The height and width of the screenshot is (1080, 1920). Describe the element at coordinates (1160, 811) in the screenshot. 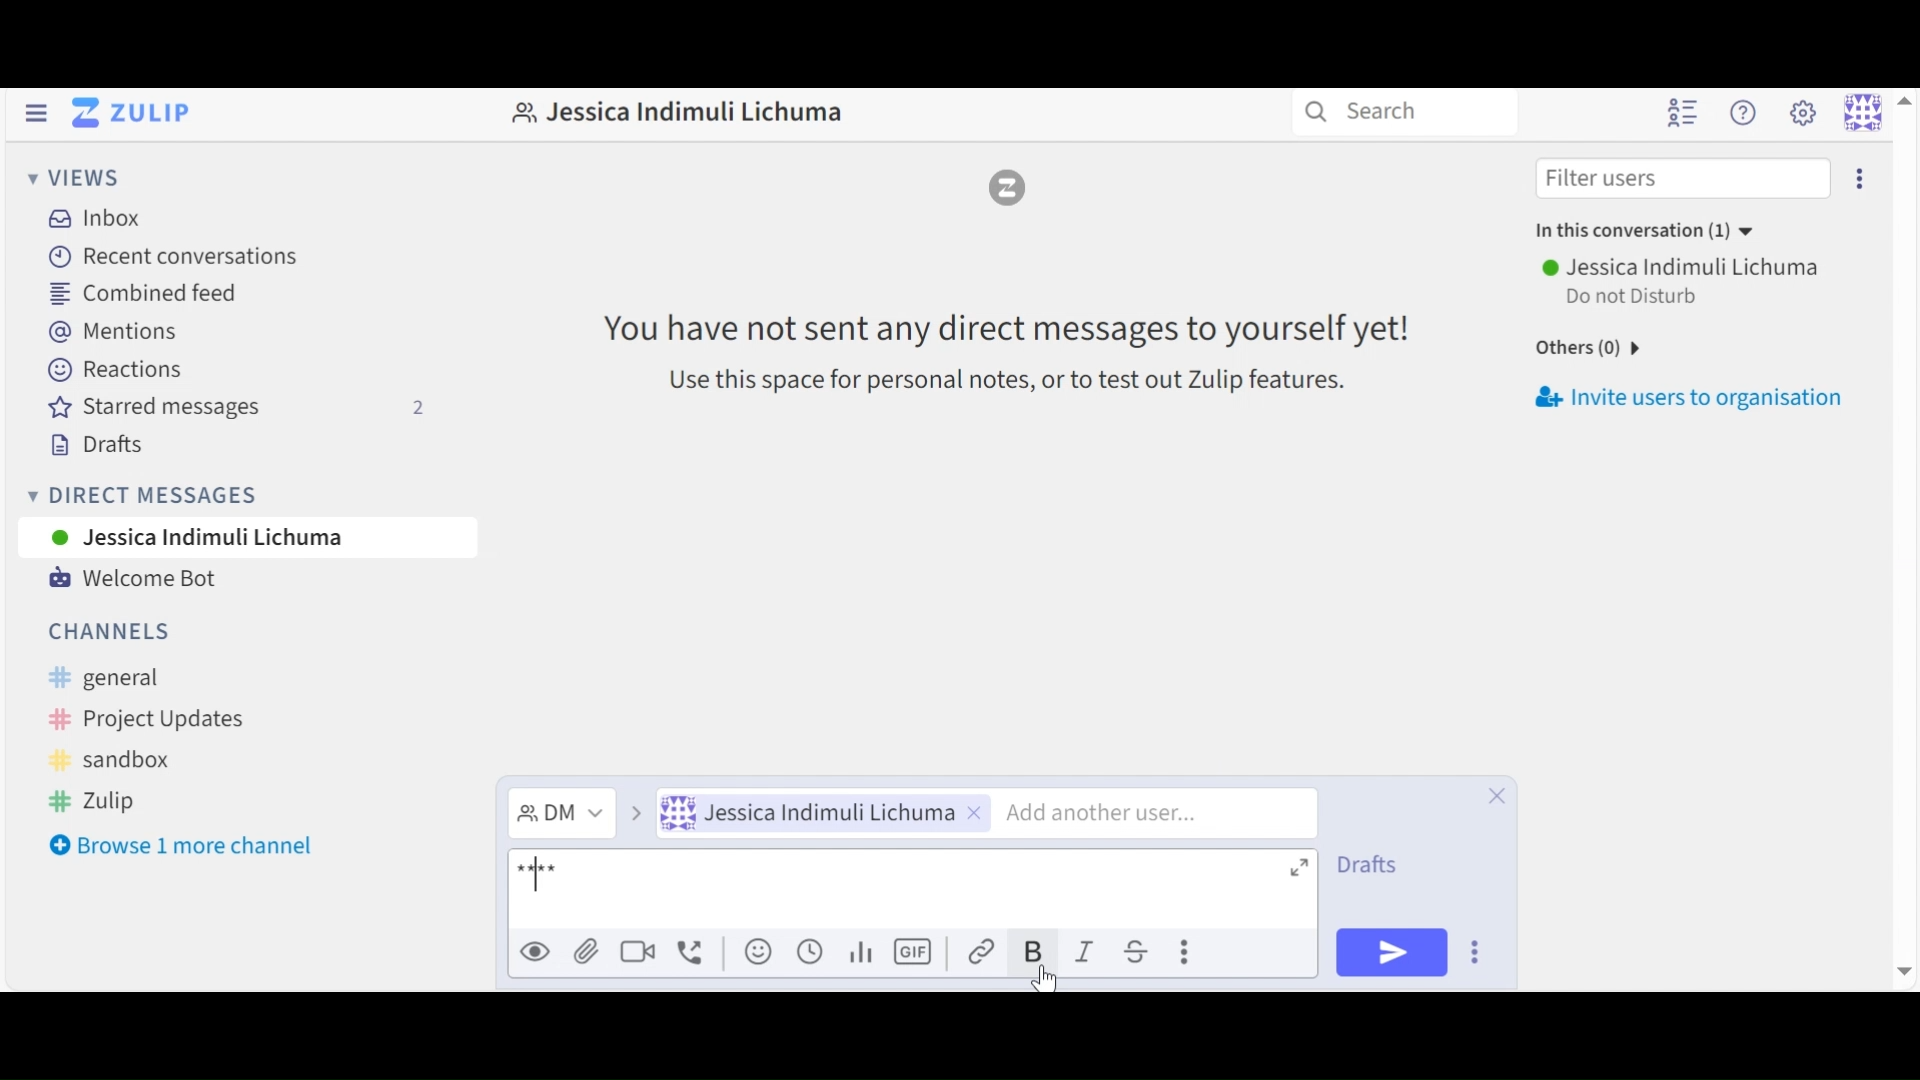

I see `Add another user` at that location.